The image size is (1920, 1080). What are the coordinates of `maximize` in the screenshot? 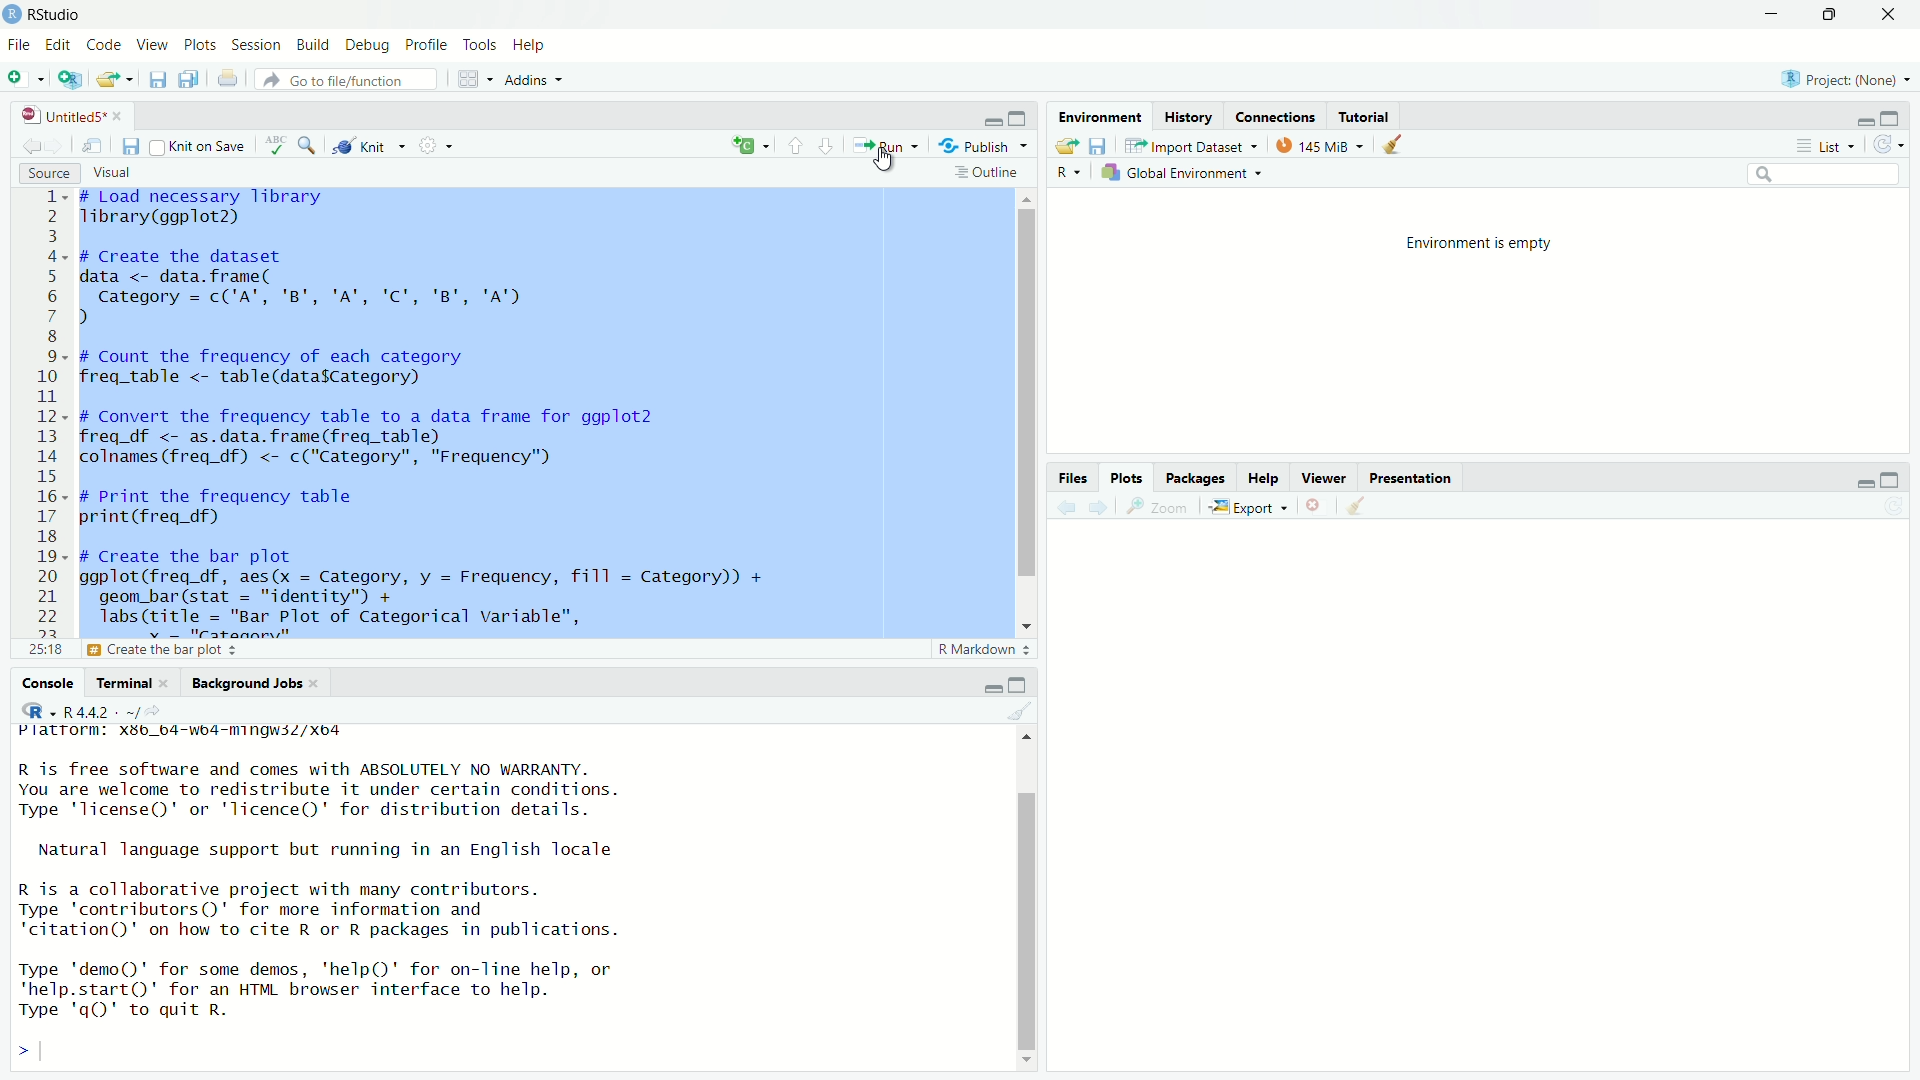 It's located at (1024, 118).